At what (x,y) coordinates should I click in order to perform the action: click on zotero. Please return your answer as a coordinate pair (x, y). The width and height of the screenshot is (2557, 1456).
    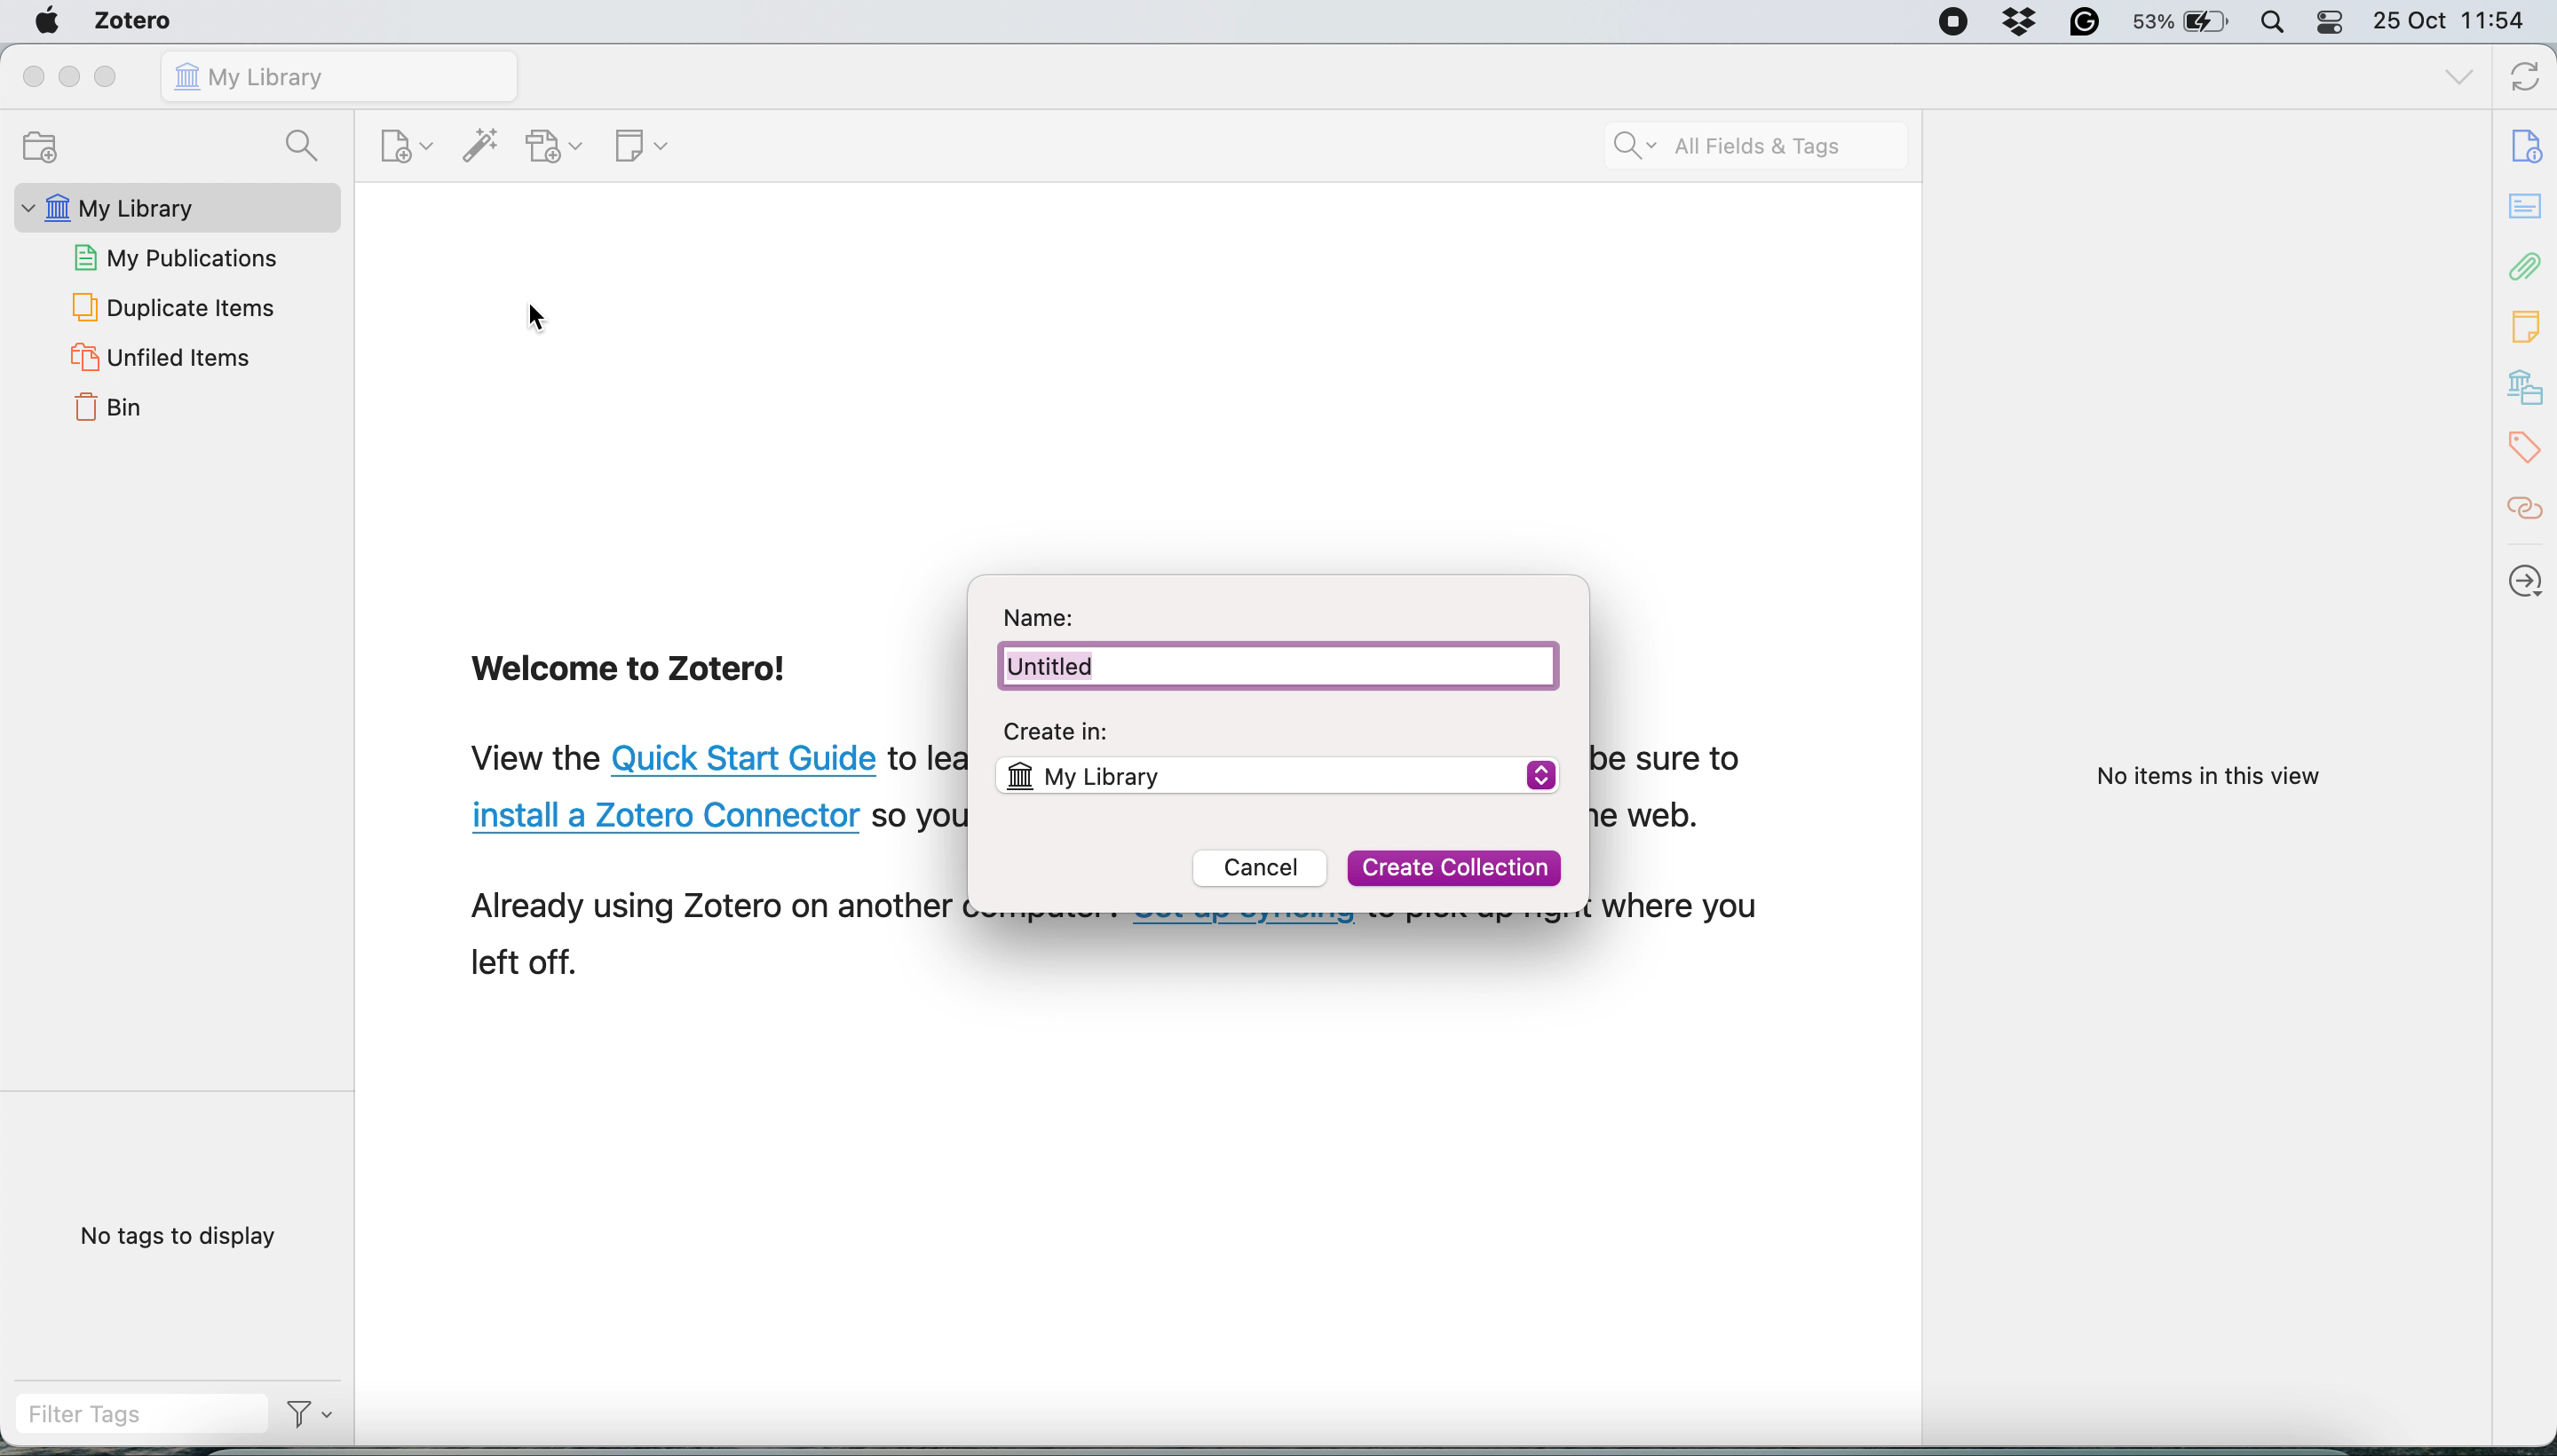
    Looking at the image, I should click on (132, 20).